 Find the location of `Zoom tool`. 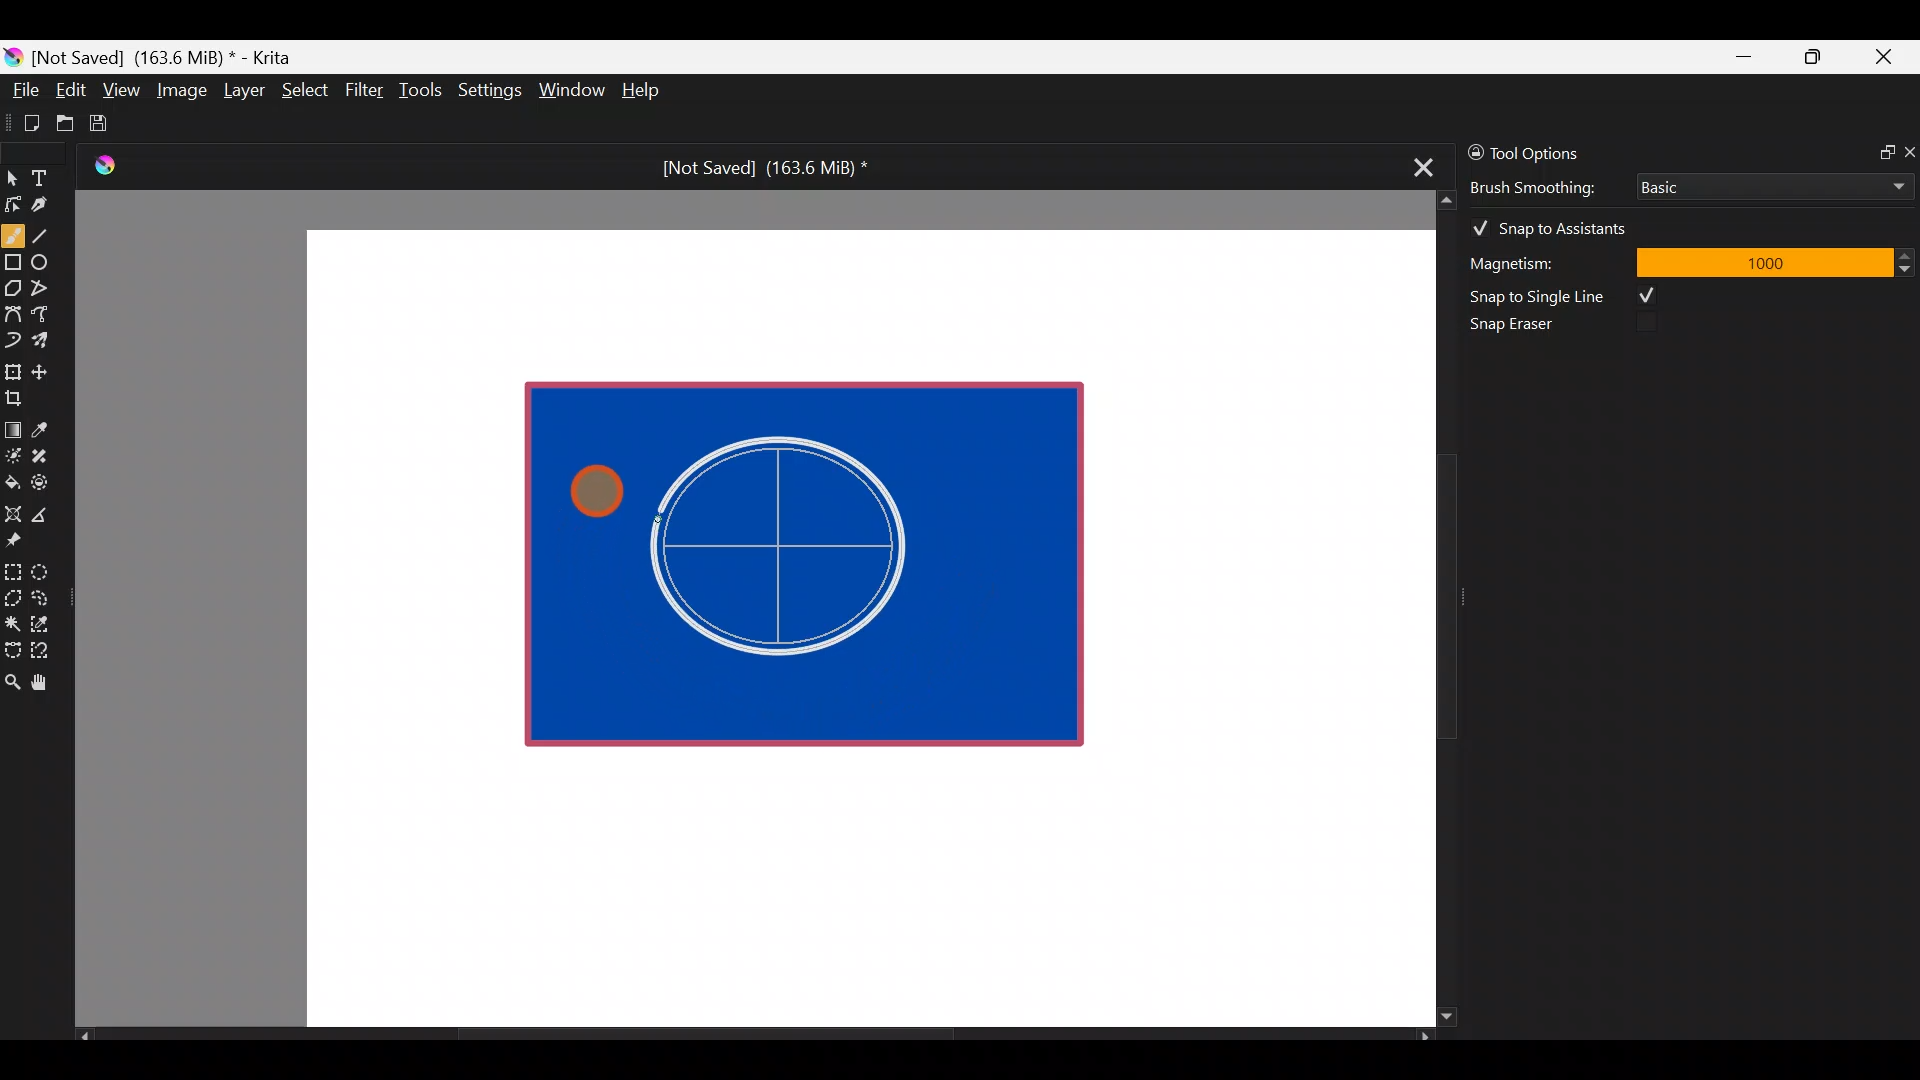

Zoom tool is located at coordinates (12, 680).